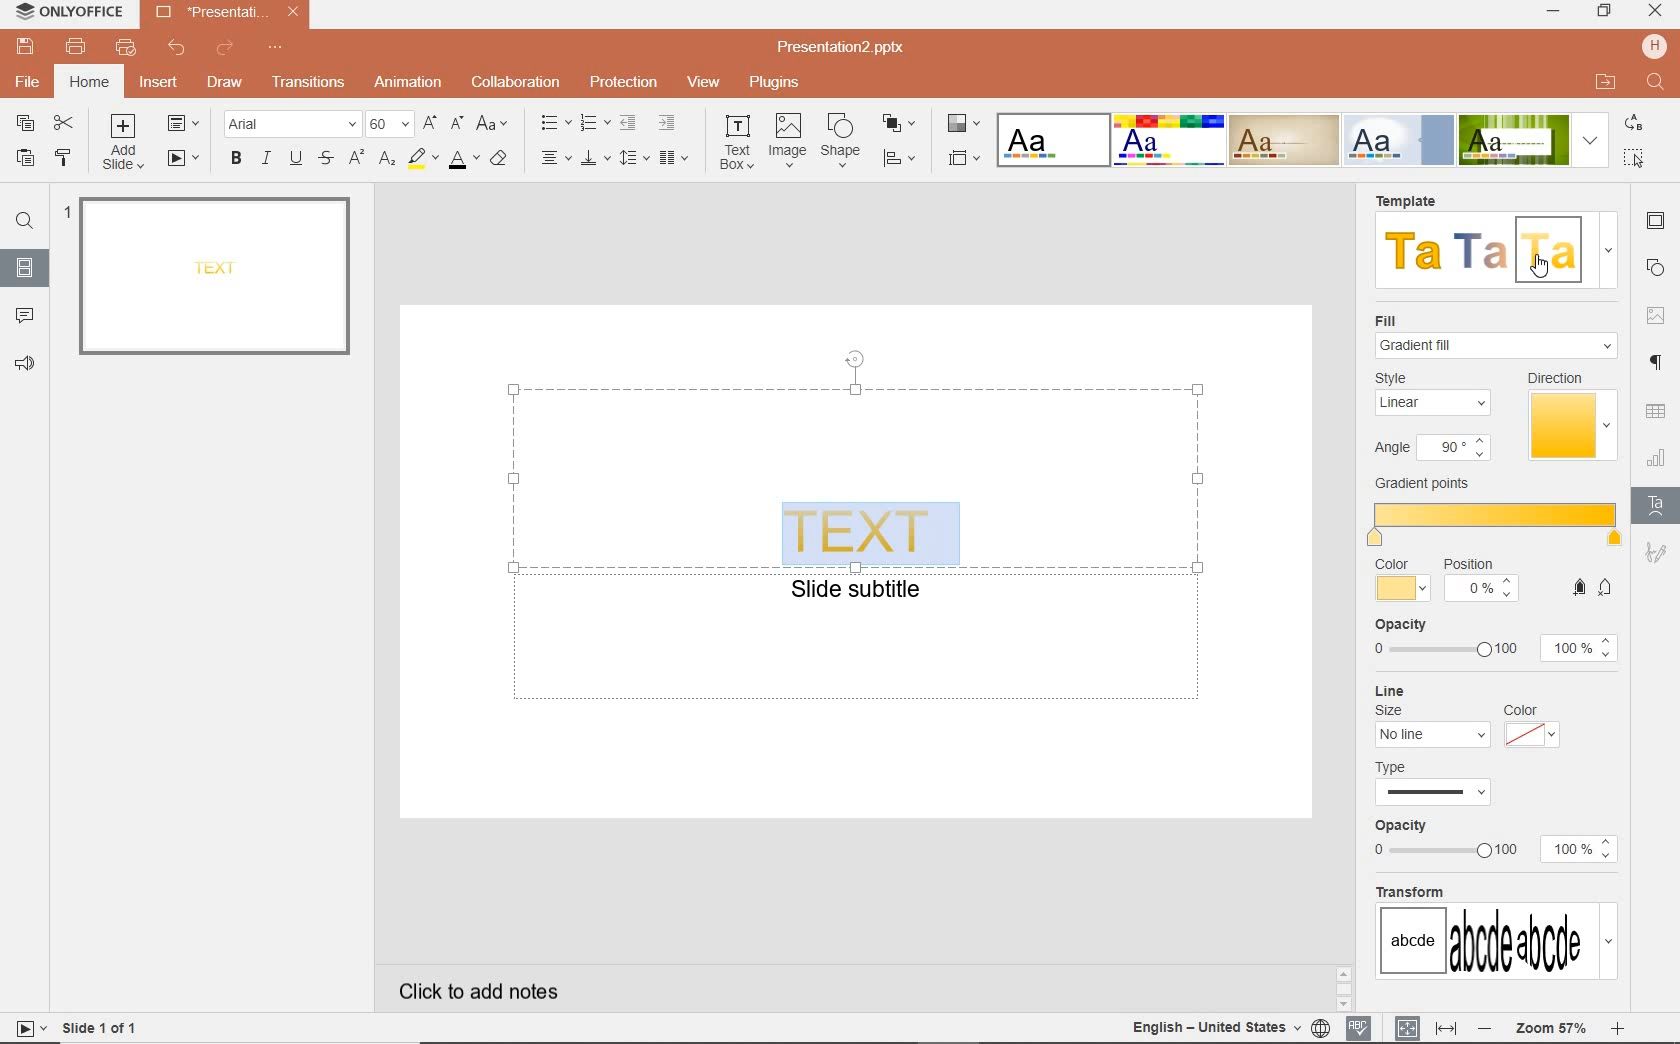  What do you see at coordinates (1547, 251) in the screenshot?
I see `template` at bounding box center [1547, 251].